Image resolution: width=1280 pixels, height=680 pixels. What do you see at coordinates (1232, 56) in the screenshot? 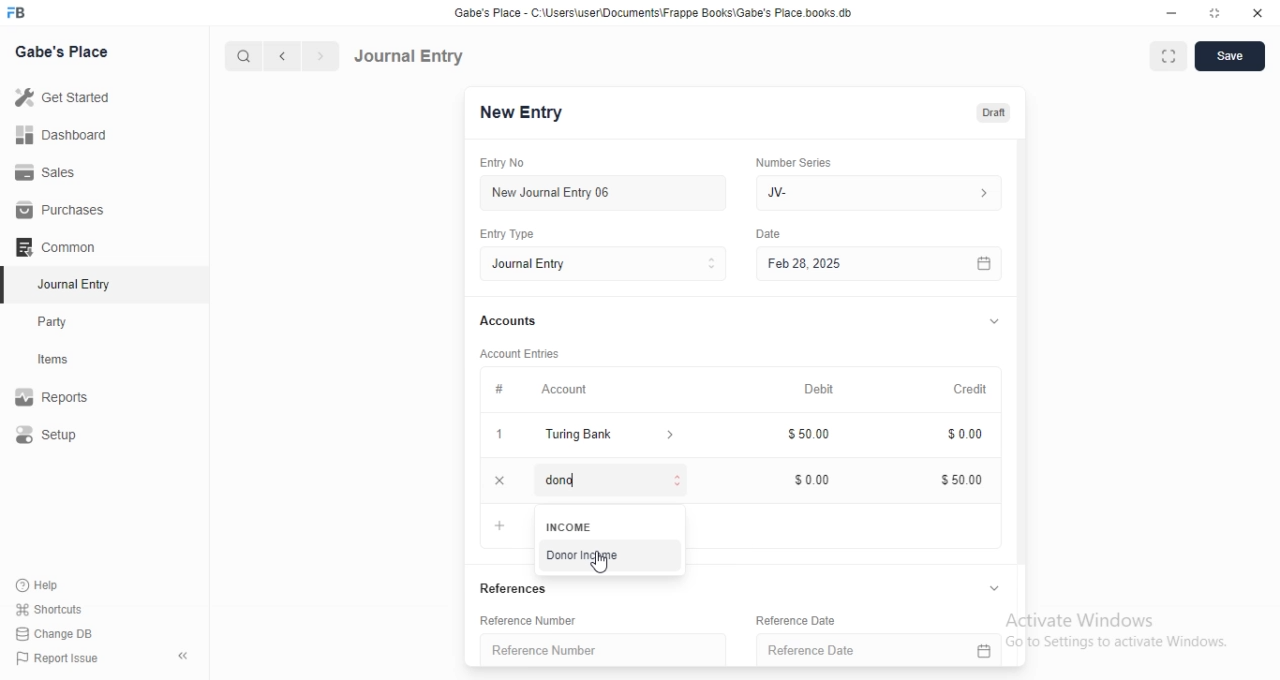
I see `save` at bounding box center [1232, 56].